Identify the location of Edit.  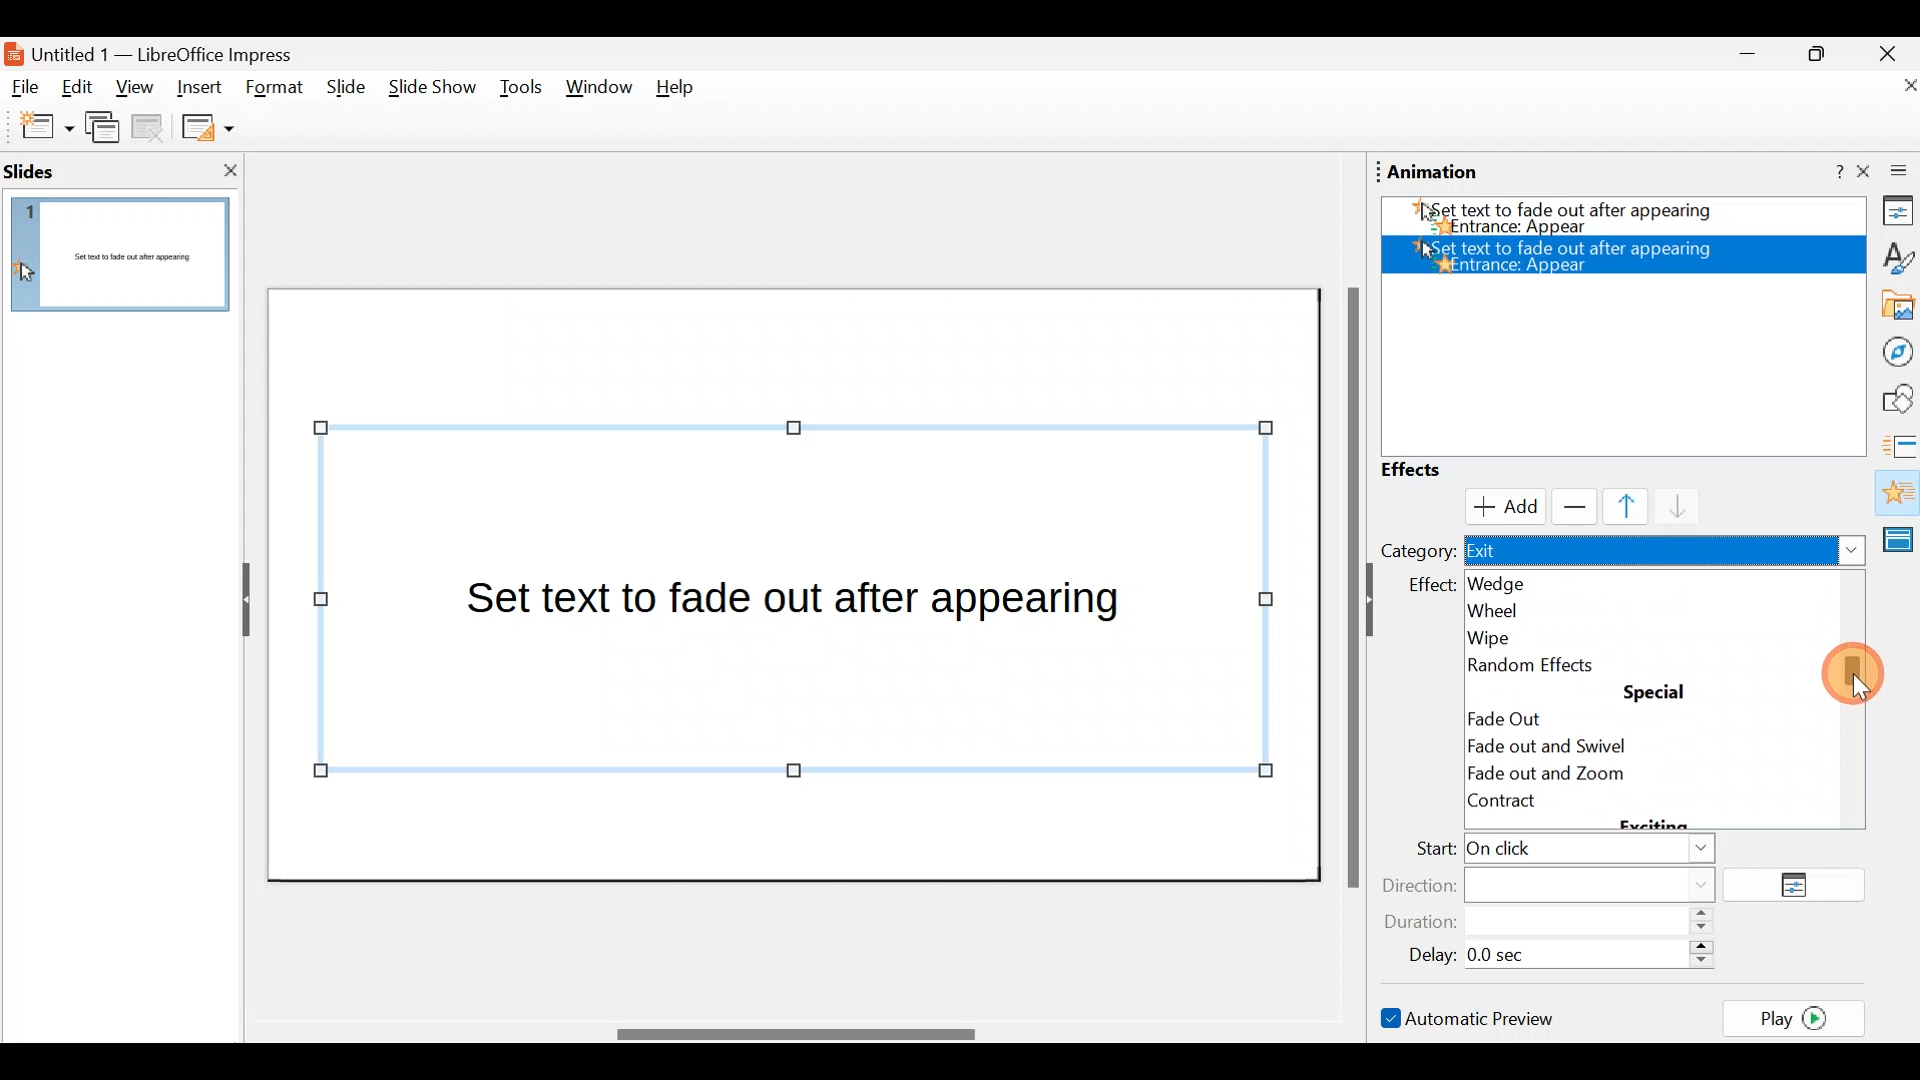
(84, 89).